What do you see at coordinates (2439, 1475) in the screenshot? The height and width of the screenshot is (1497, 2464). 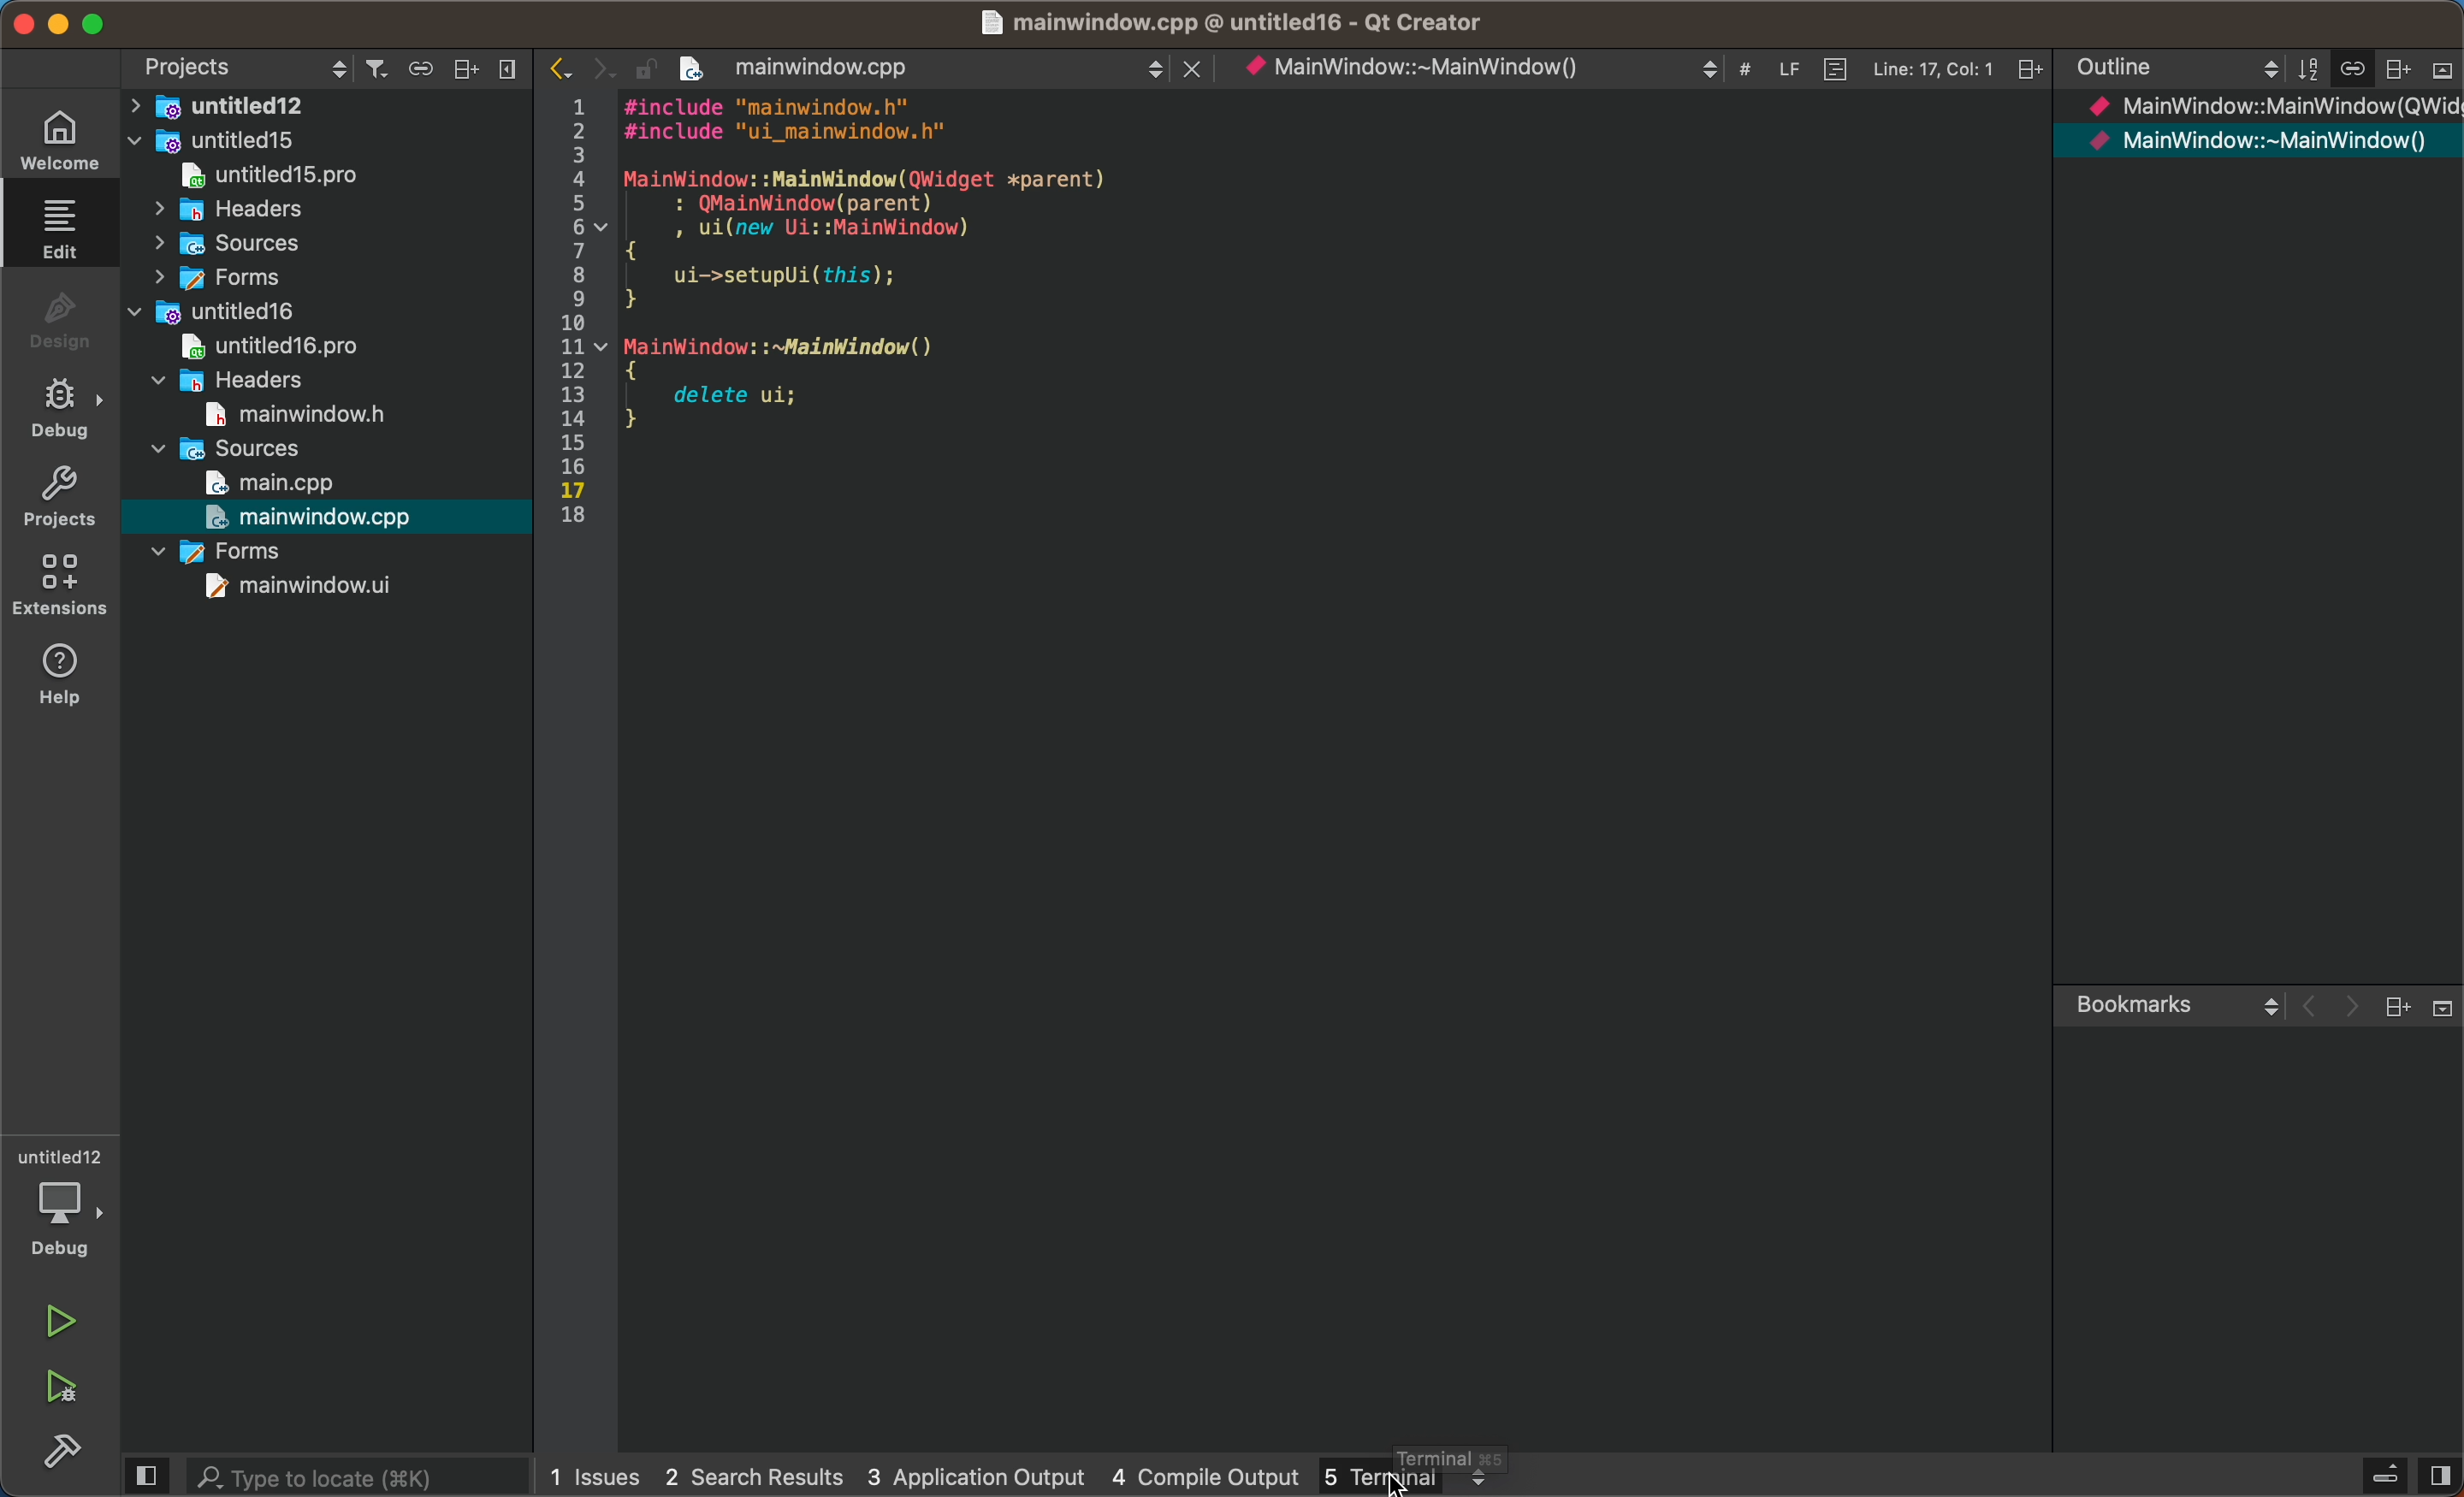 I see `side panle` at bounding box center [2439, 1475].